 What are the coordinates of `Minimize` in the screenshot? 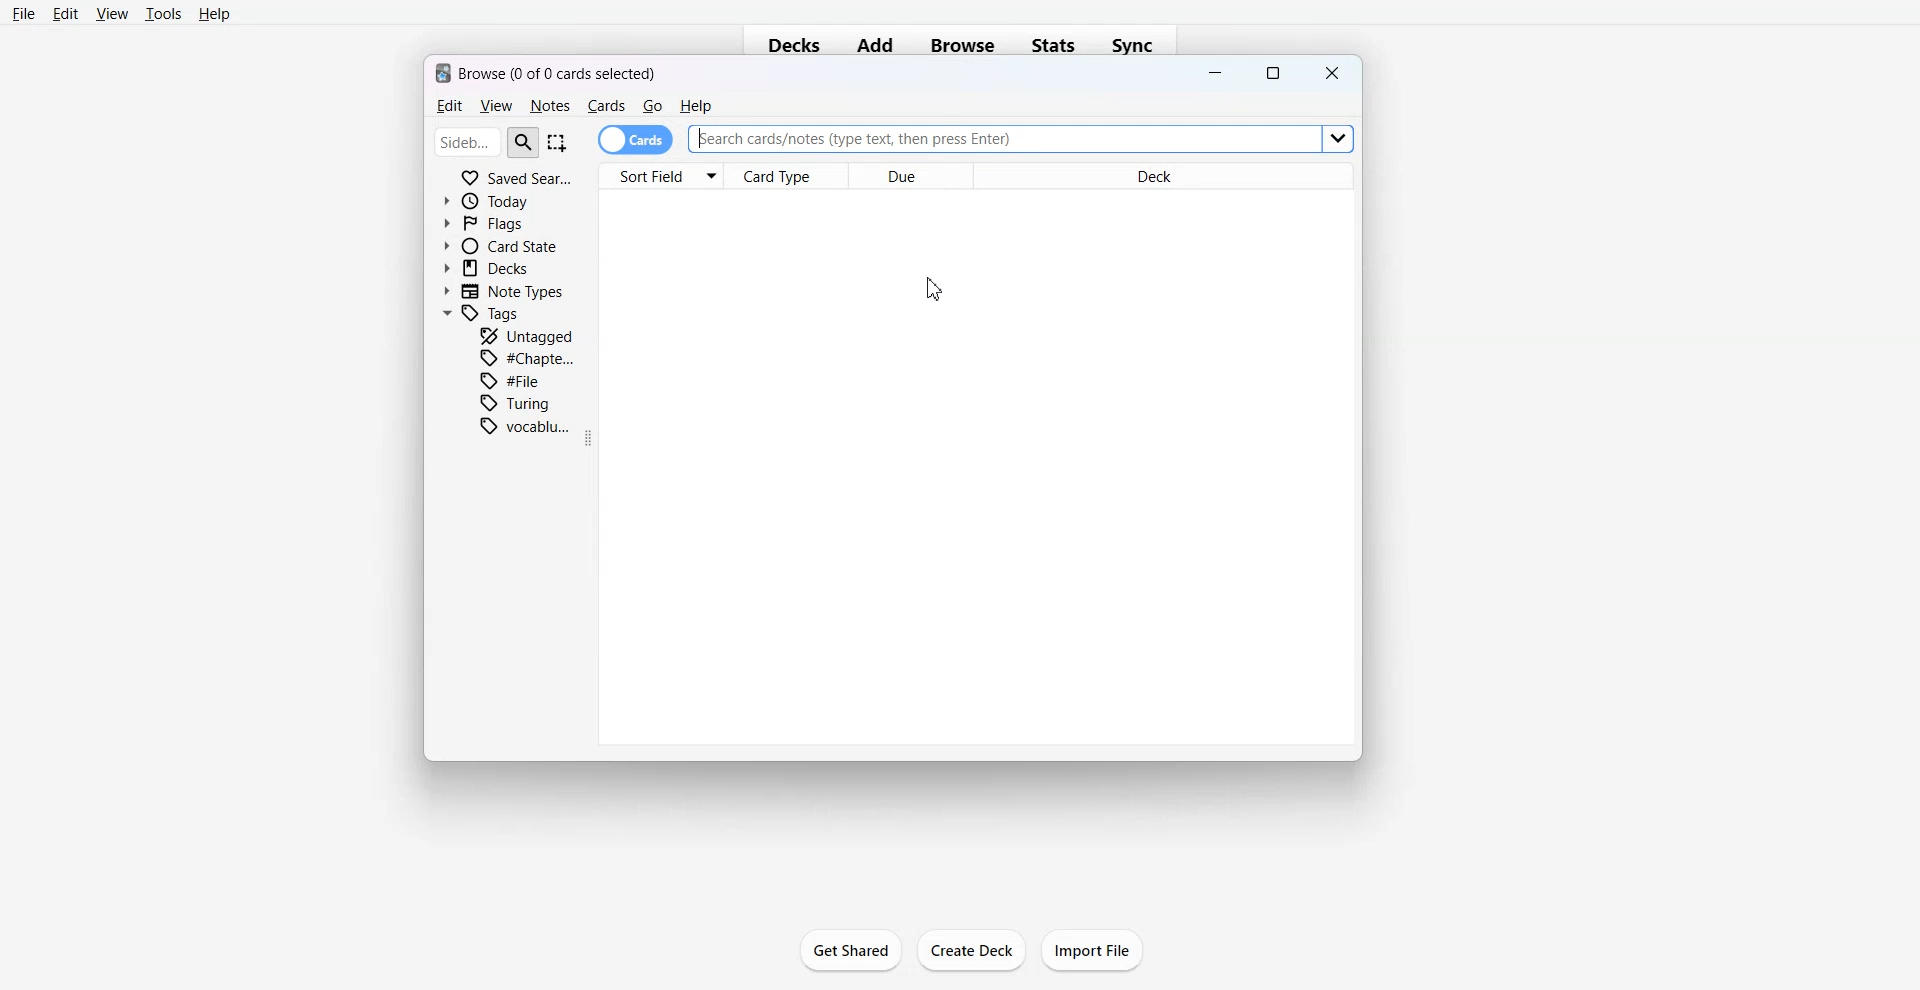 It's located at (1216, 75).